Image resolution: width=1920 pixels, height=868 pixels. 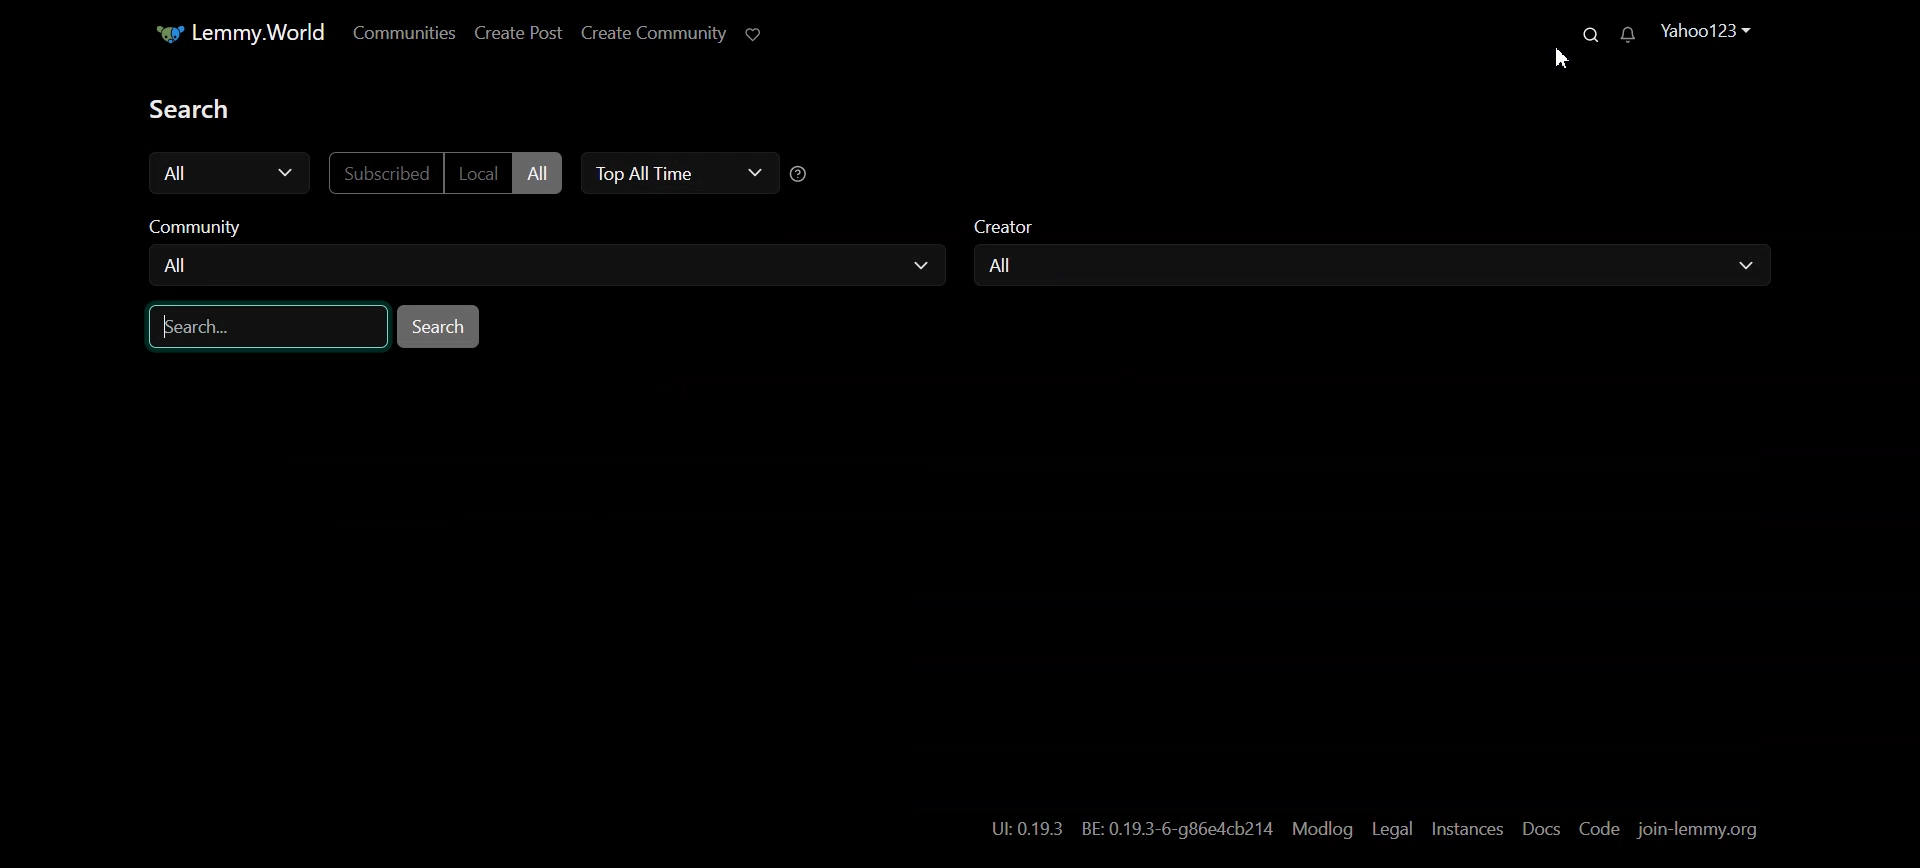 What do you see at coordinates (753, 33) in the screenshot?
I see `Support limmy` at bounding box center [753, 33].